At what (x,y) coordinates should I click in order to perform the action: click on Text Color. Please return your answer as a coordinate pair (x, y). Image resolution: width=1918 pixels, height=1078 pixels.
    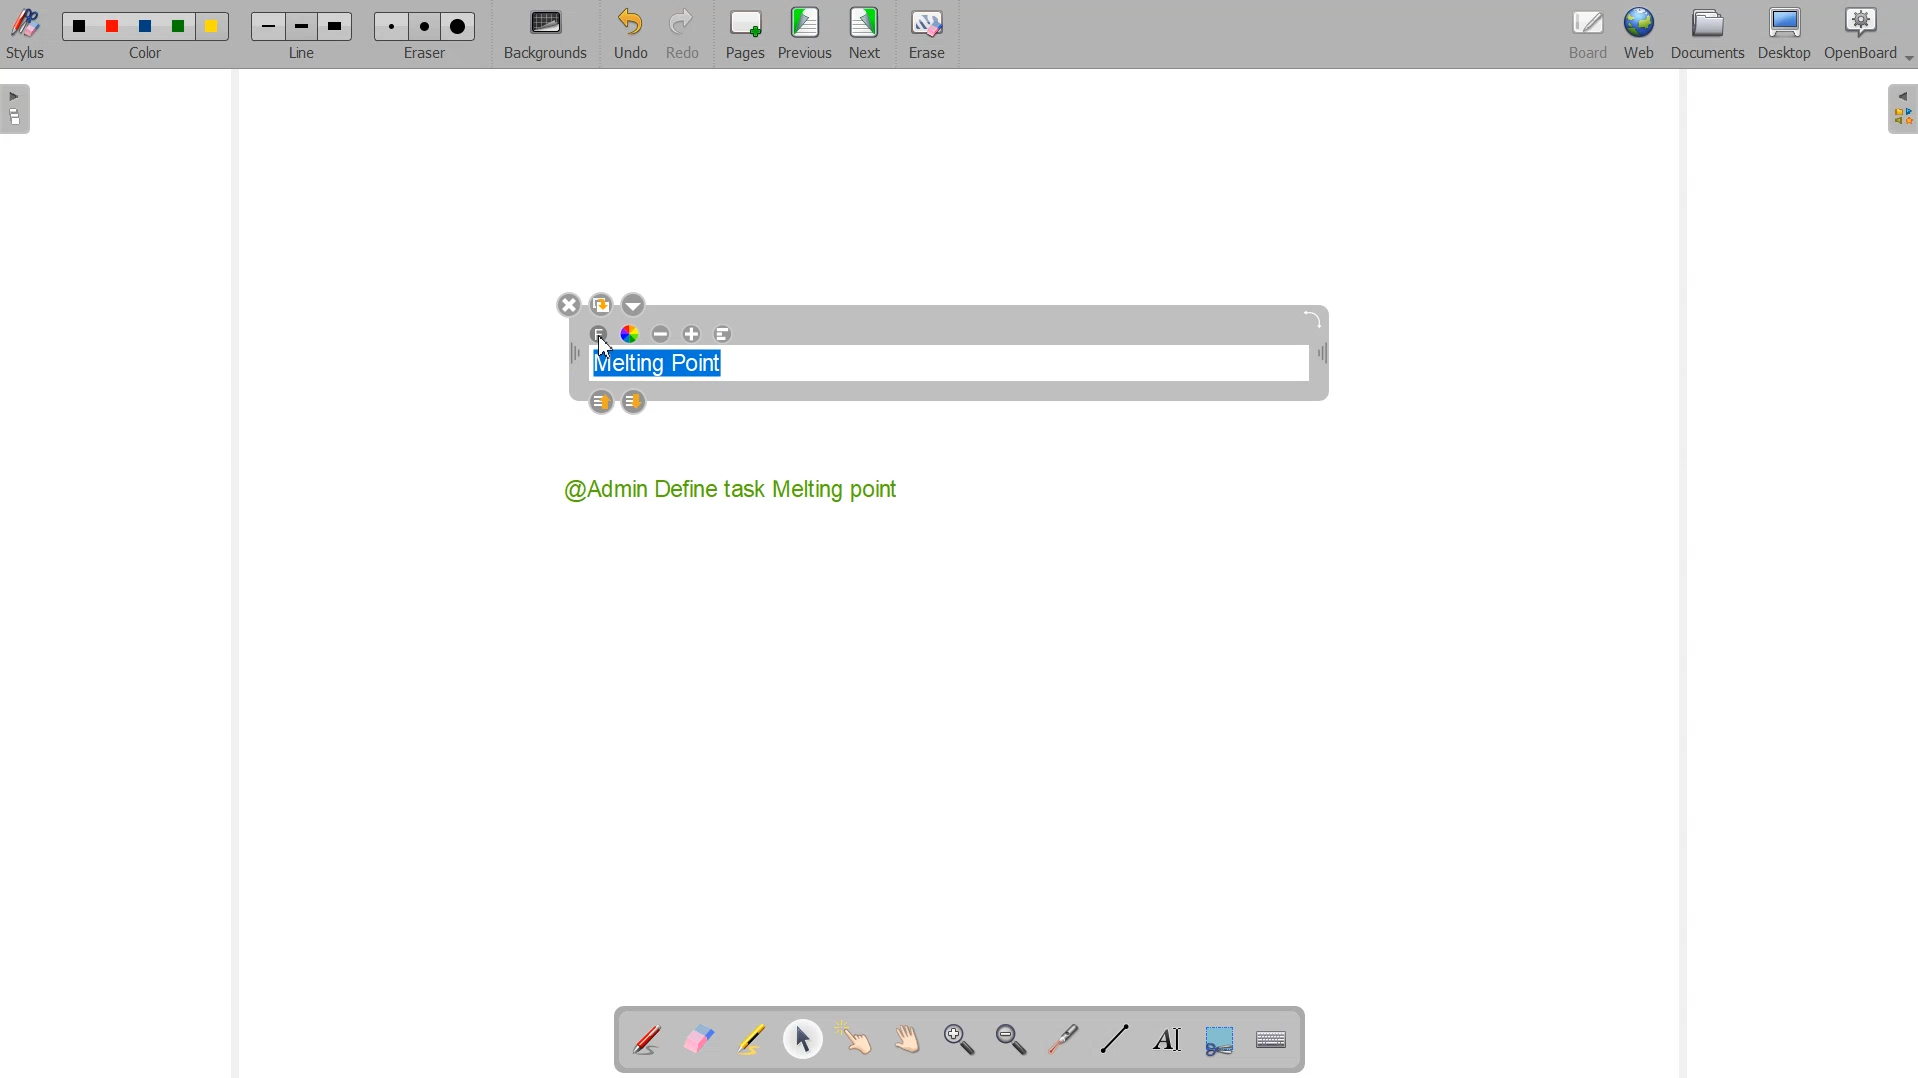
    Looking at the image, I should click on (631, 335).